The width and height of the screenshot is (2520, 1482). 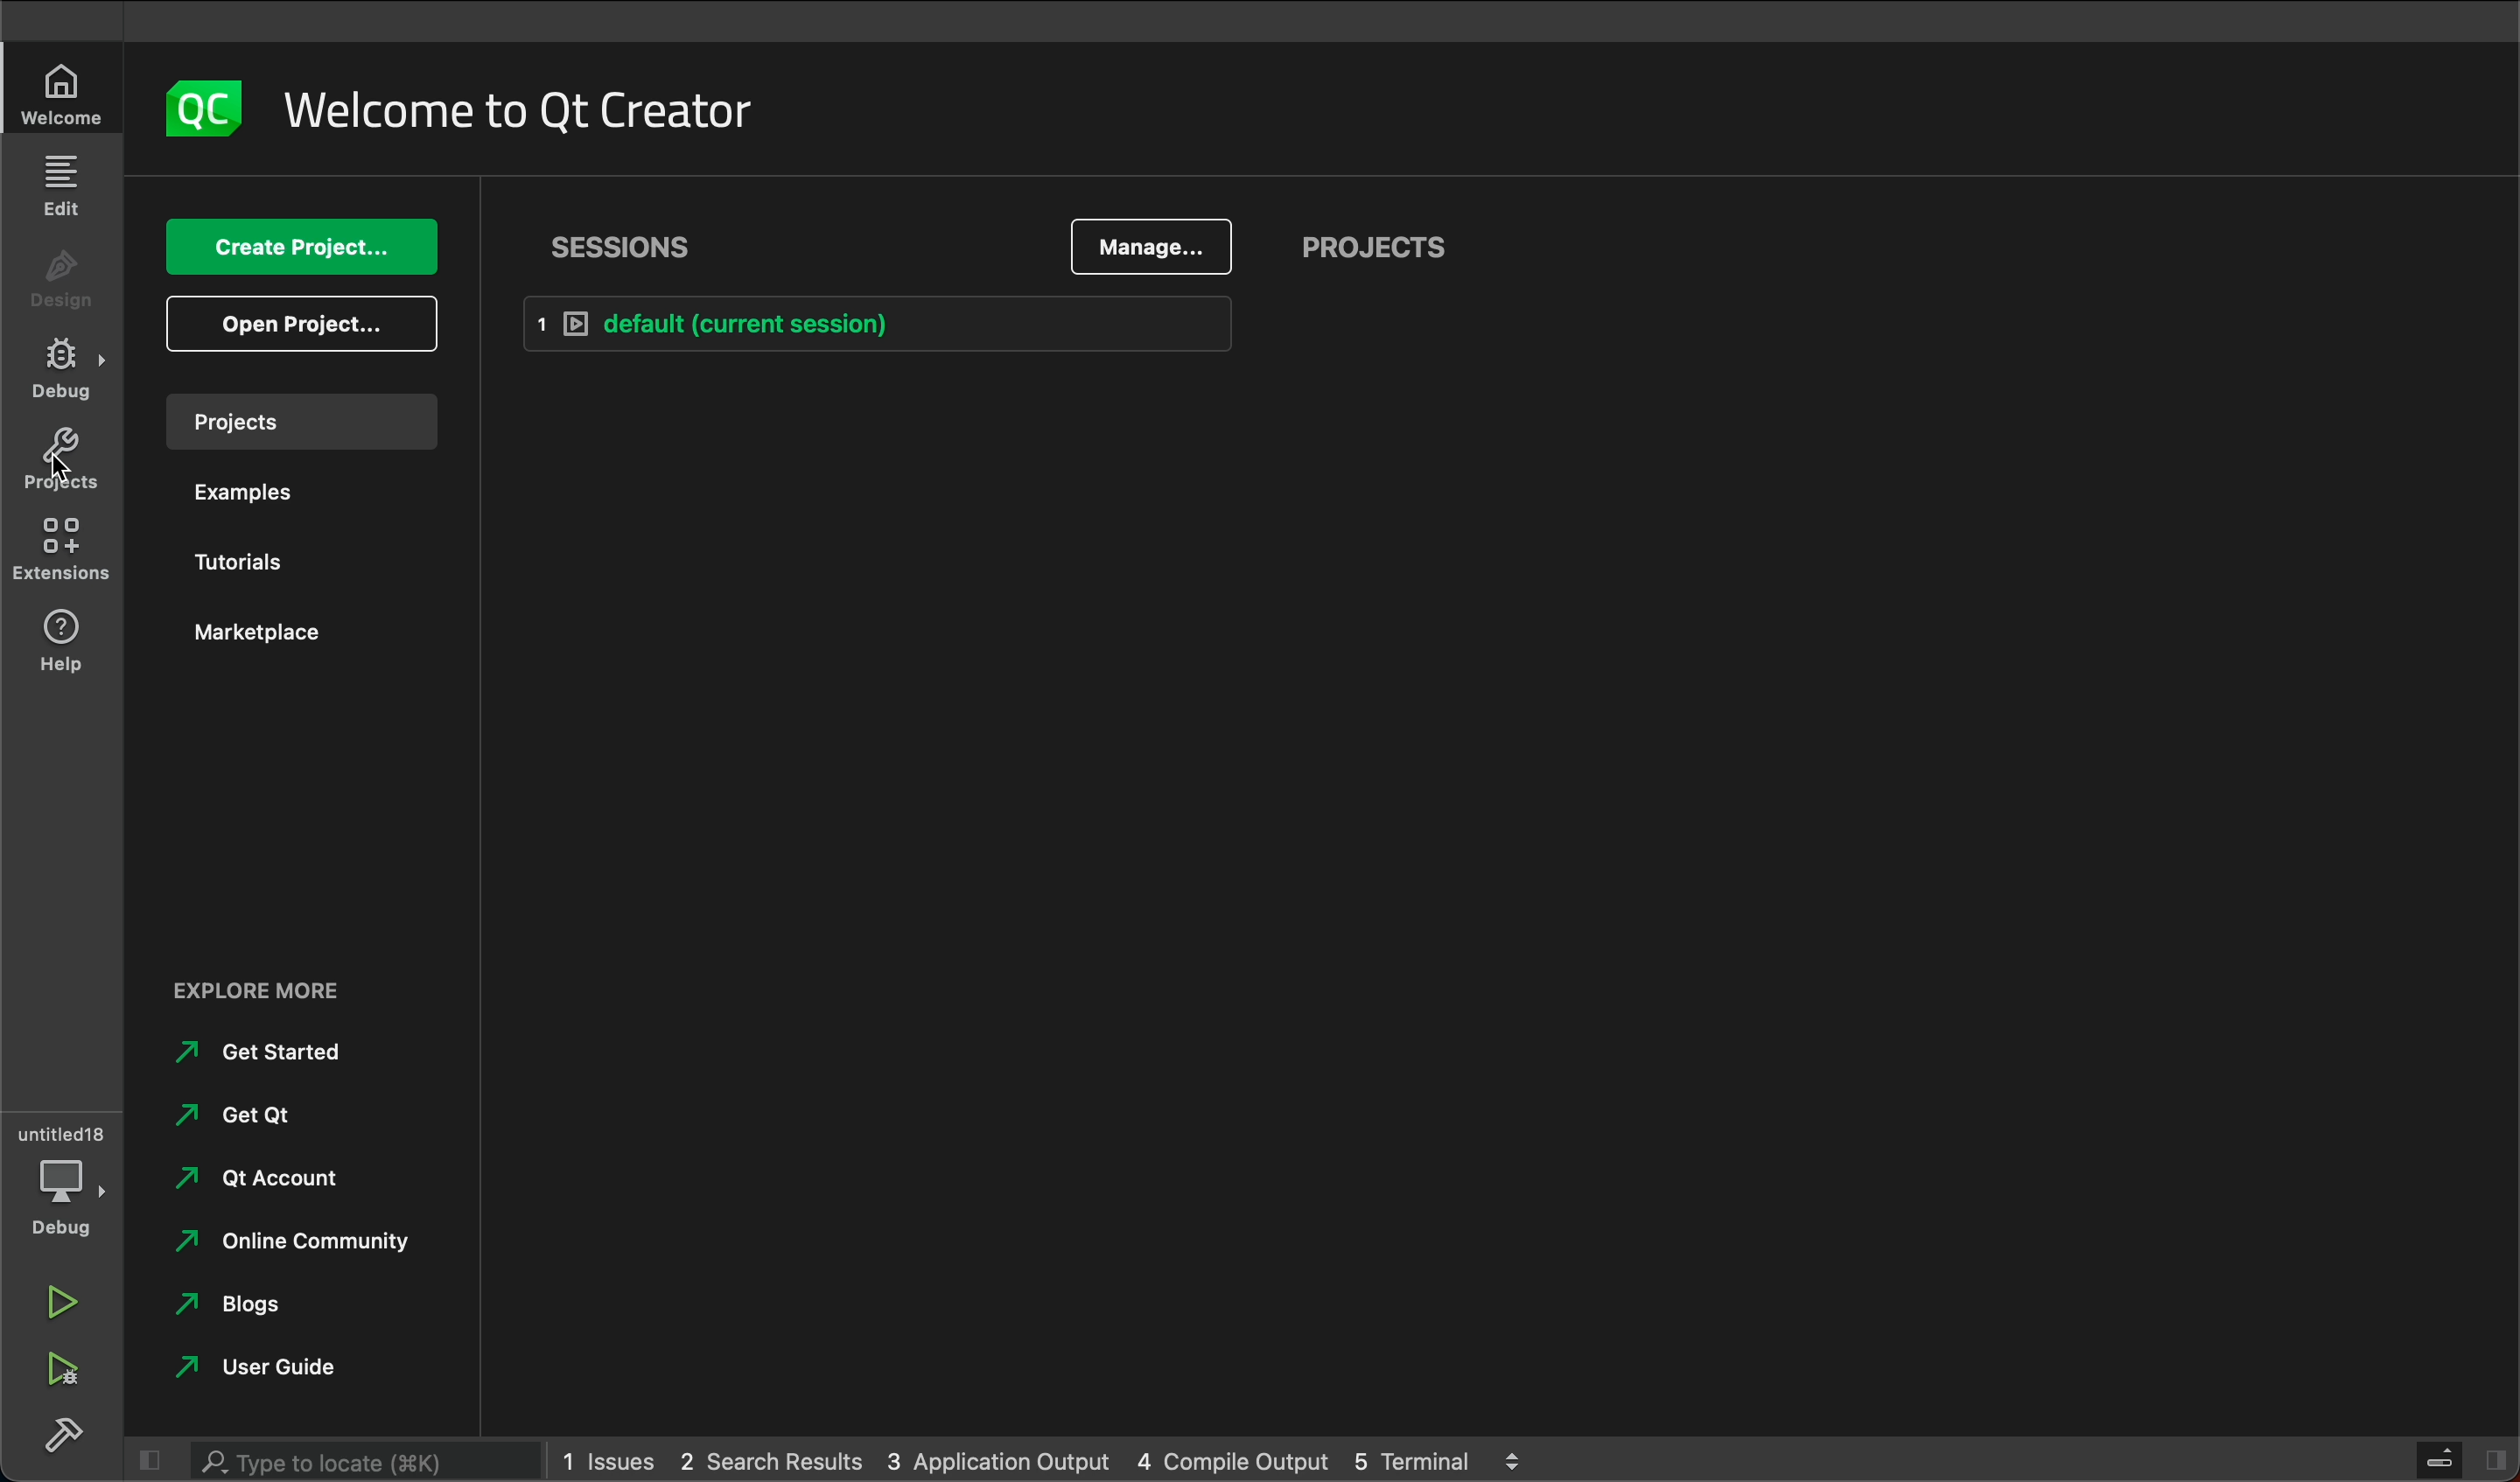 I want to click on 1 Issues, so click(x=606, y=1458).